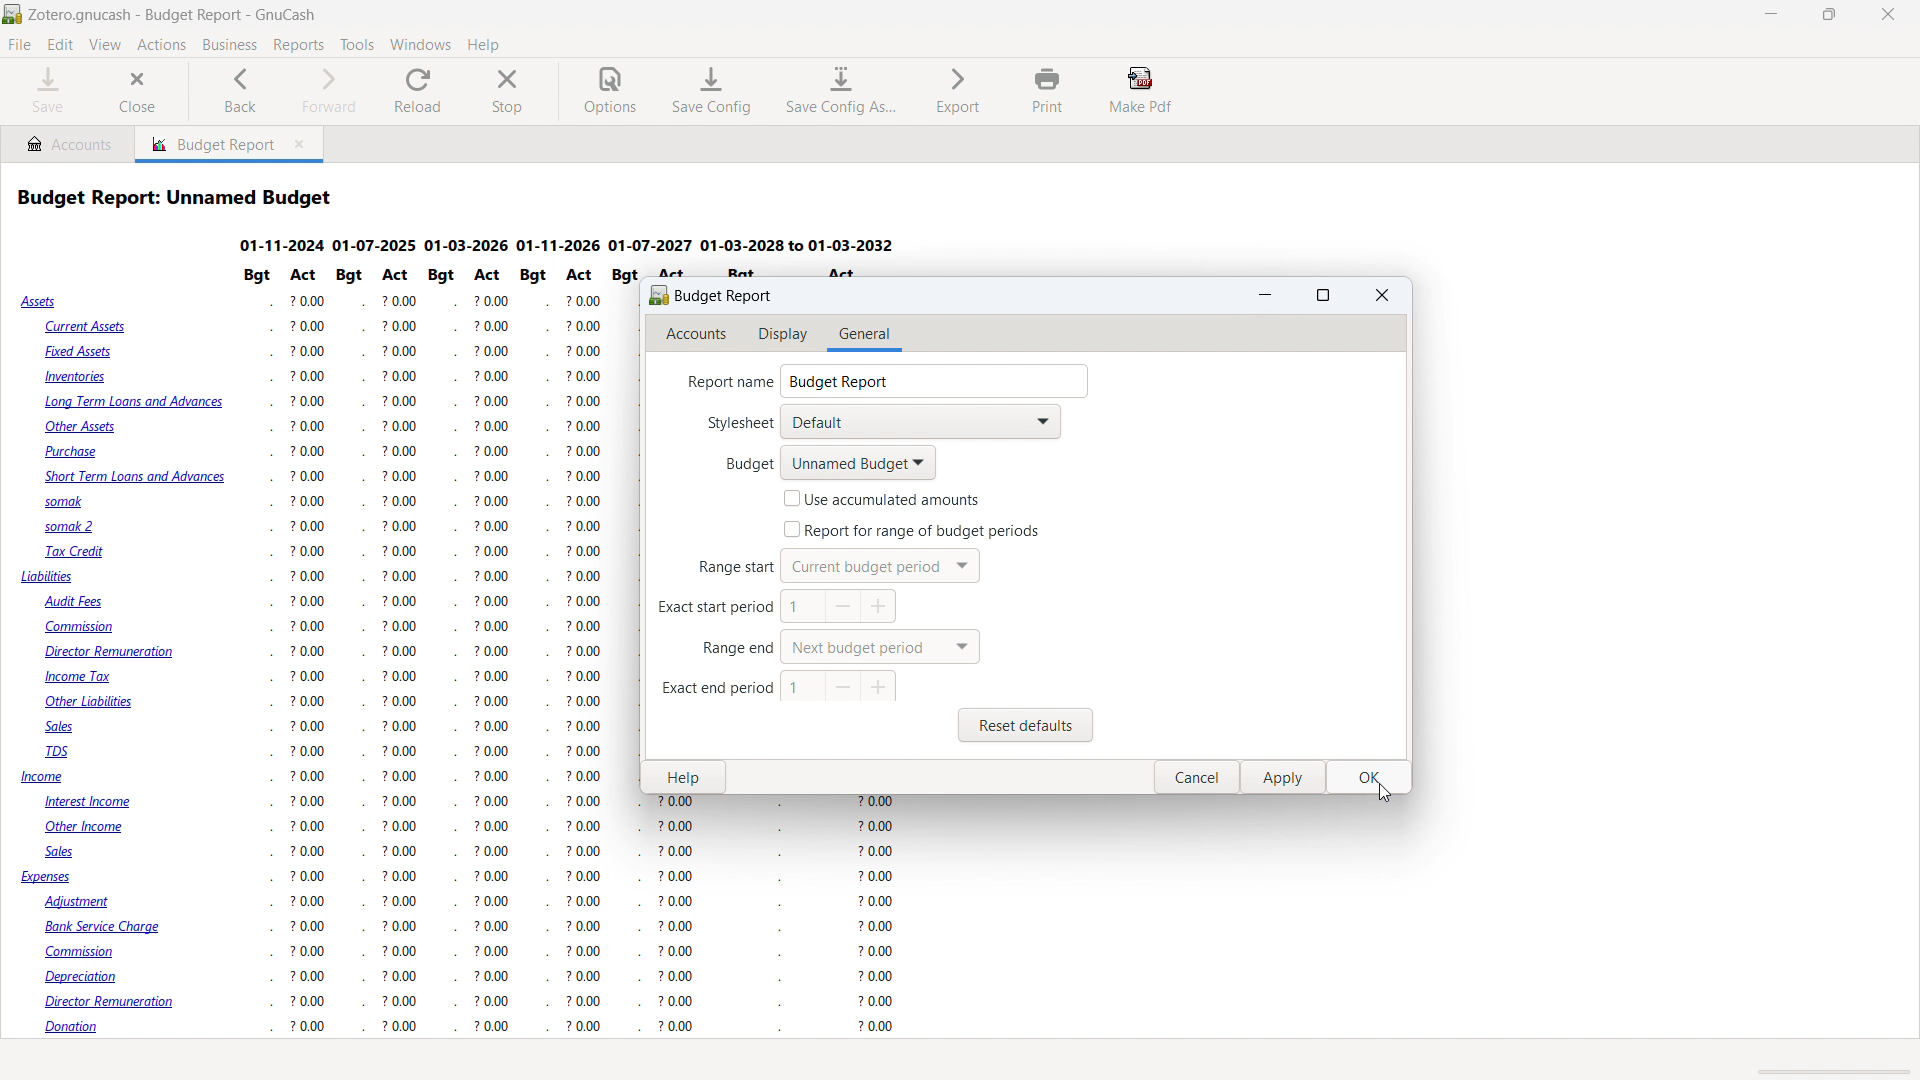 The height and width of the screenshot is (1080, 1920). I want to click on report name, so click(934, 381).